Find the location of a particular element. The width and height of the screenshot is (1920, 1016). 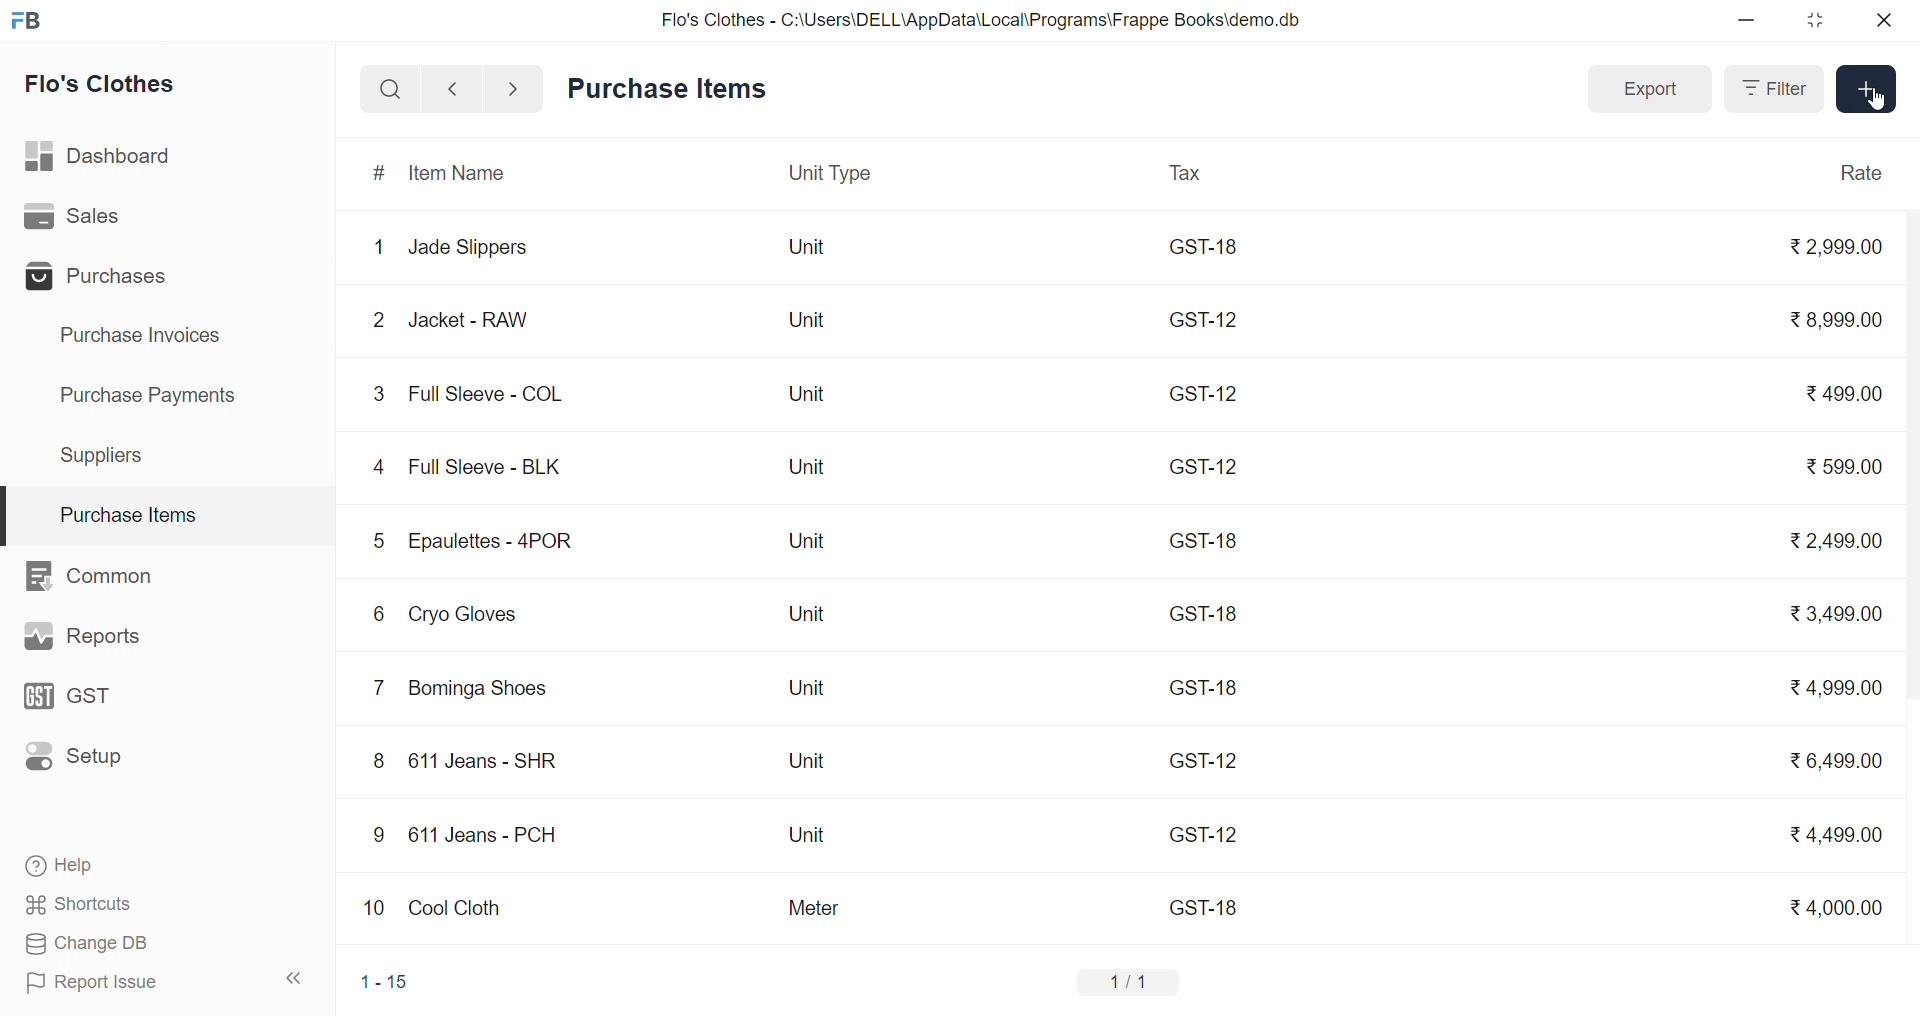

Help is located at coordinates (158, 863).